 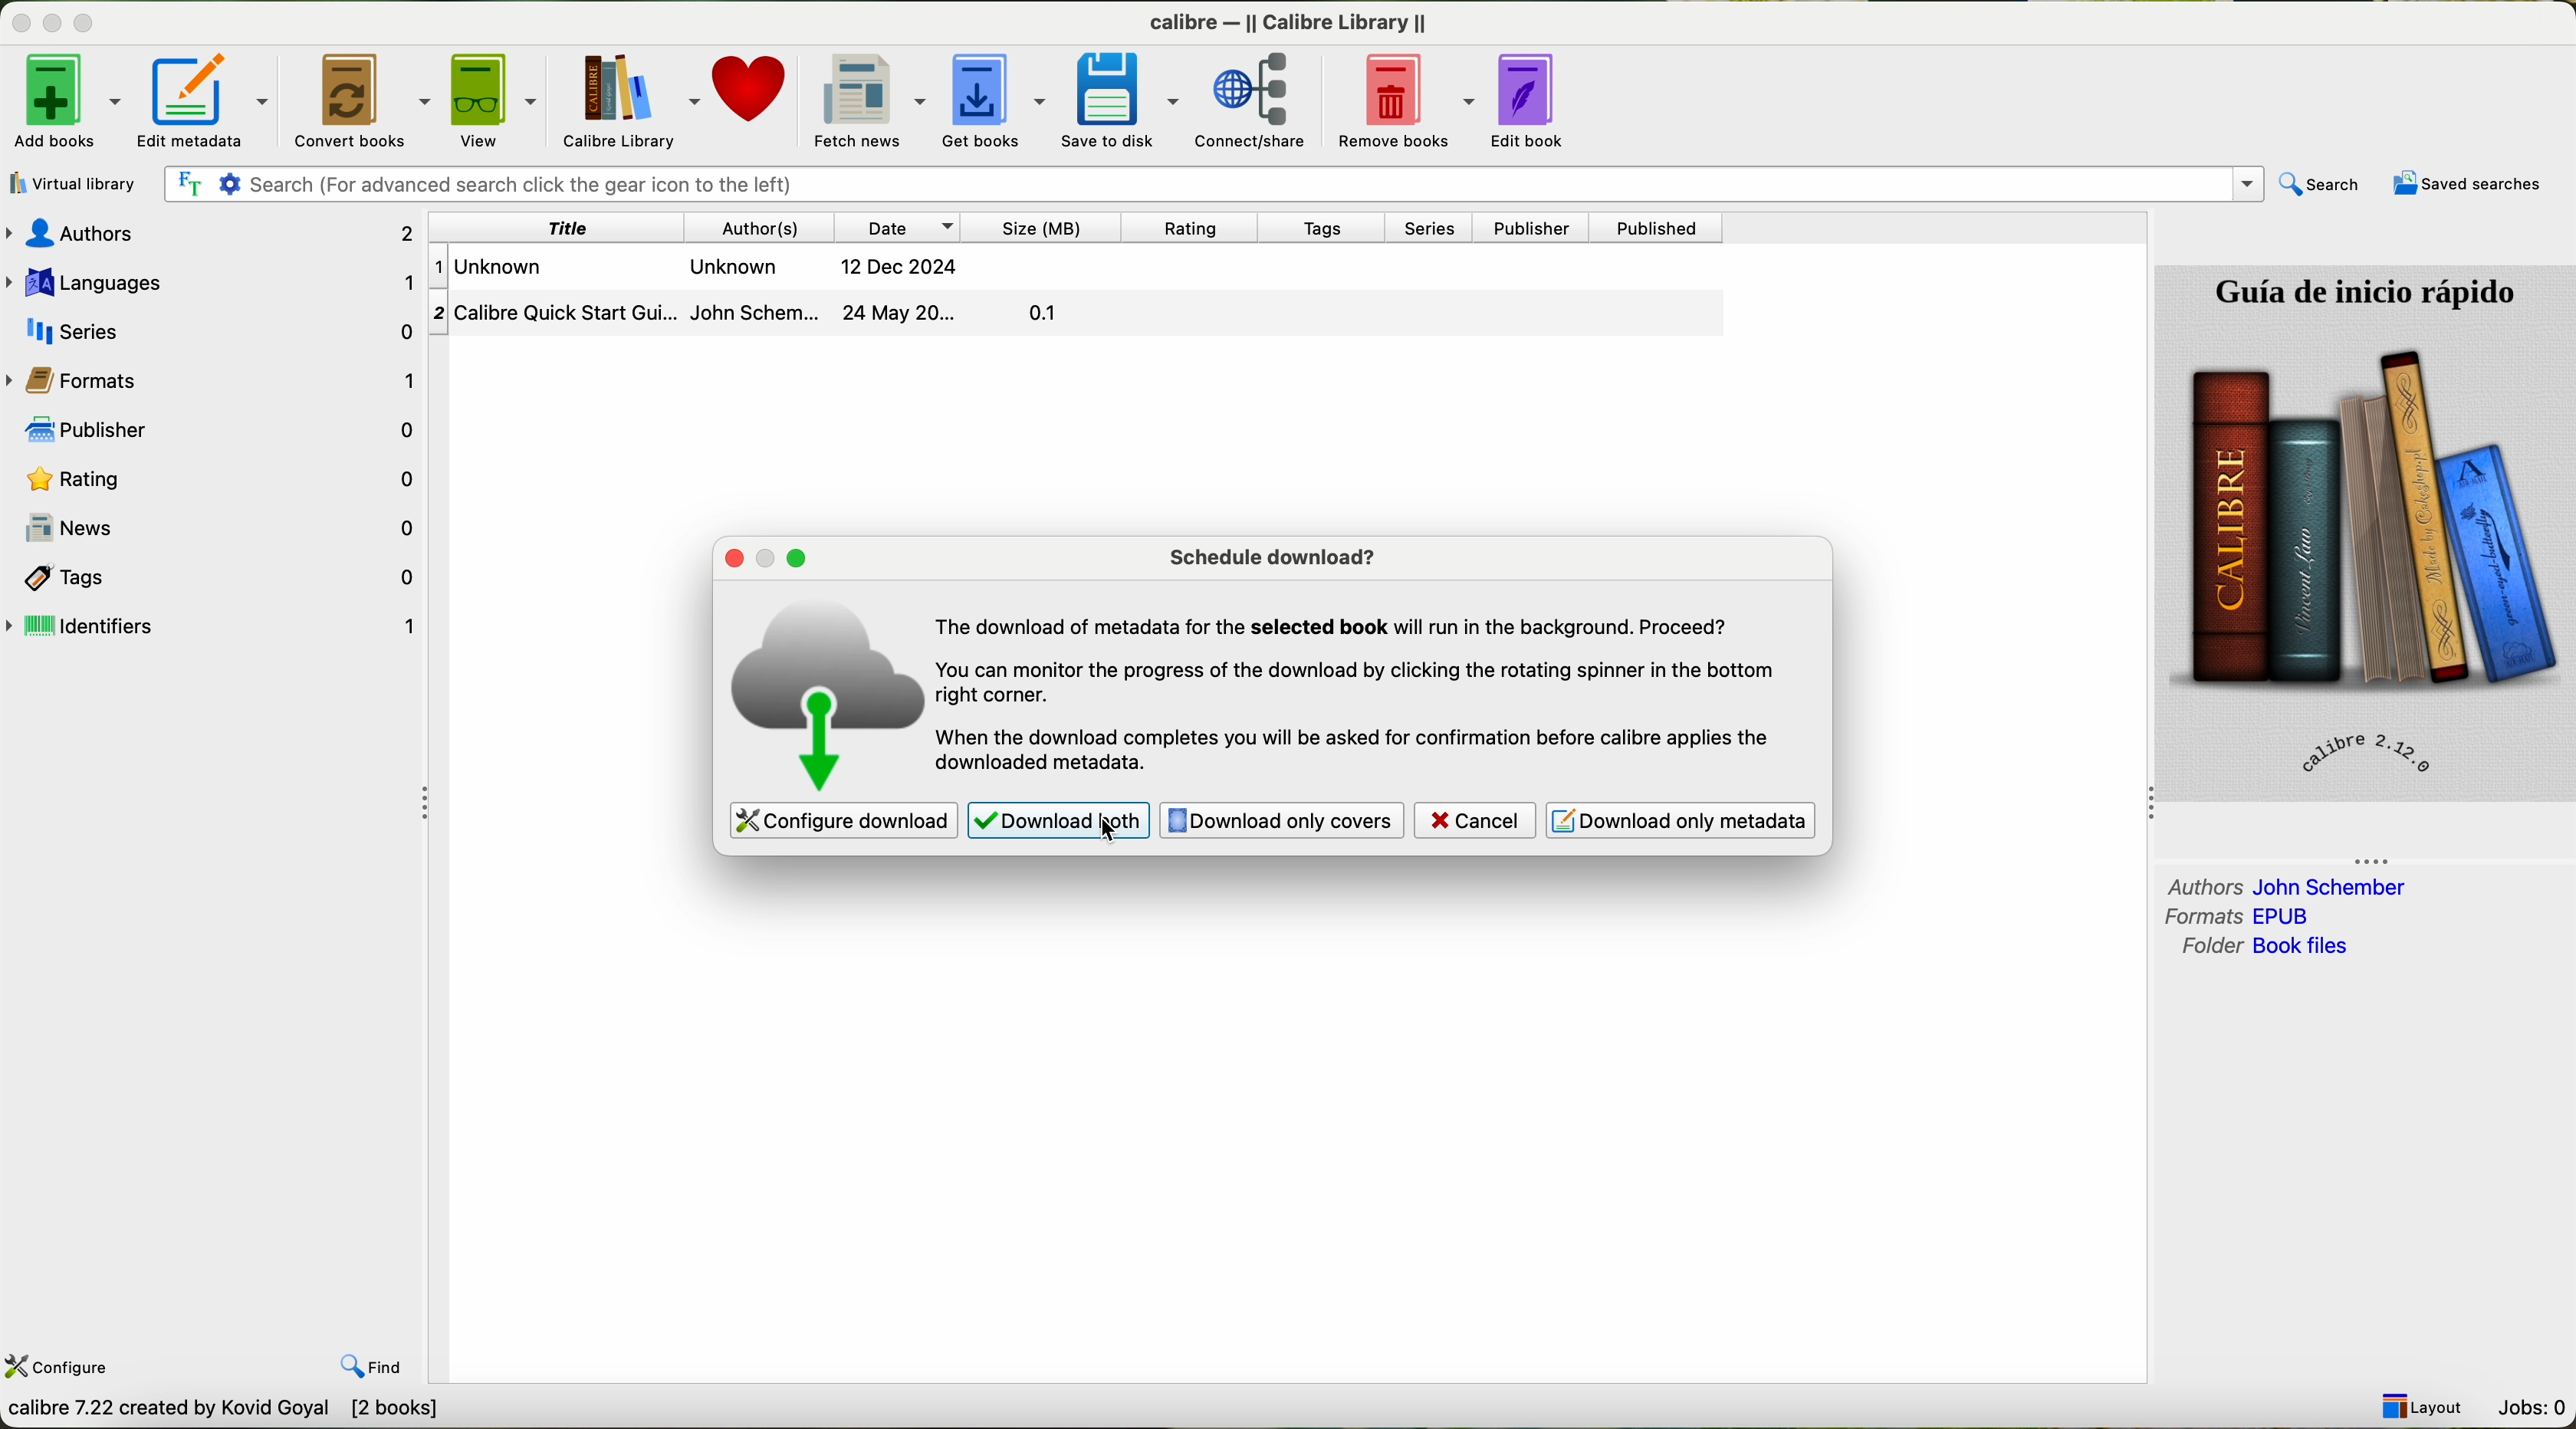 What do you see at coordinates (365, 100) in the screenshot?
I see `convert books` at bounding box center [365, 100].